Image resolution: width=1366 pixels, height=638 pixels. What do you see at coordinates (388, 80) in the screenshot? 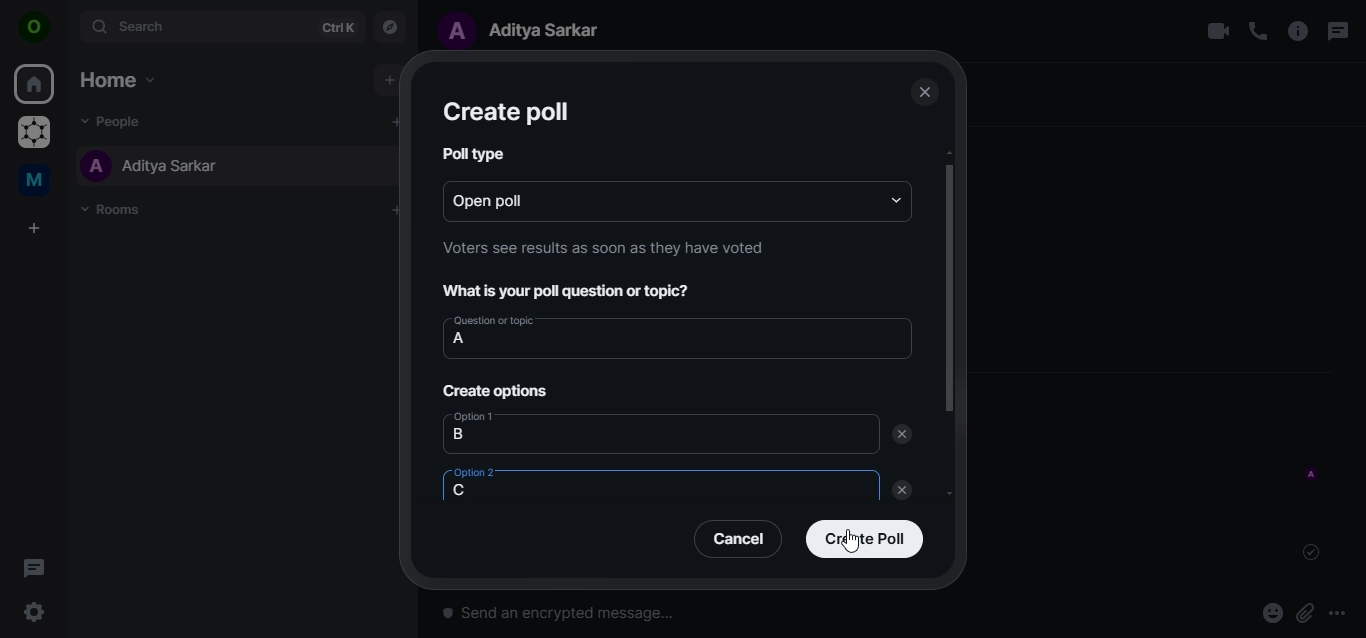
I see `add` at bounding box center [388, 80].